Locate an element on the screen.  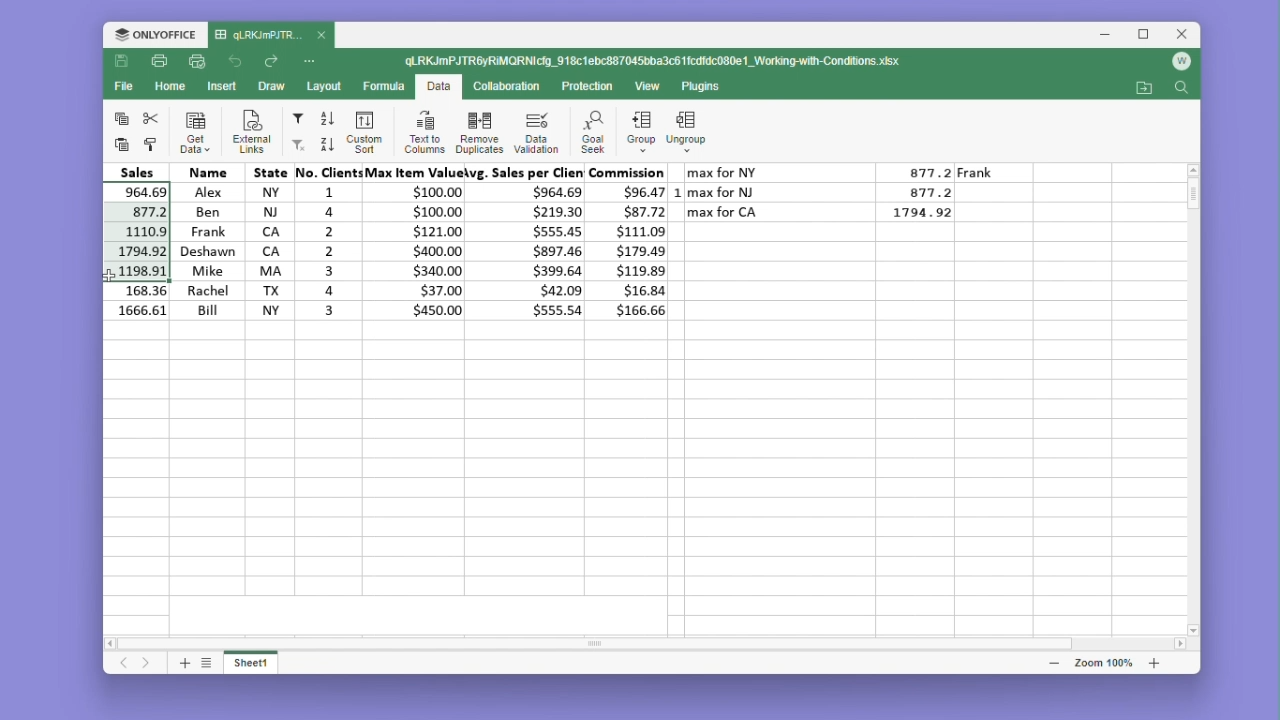
paste is located at coordinates (119, 144).